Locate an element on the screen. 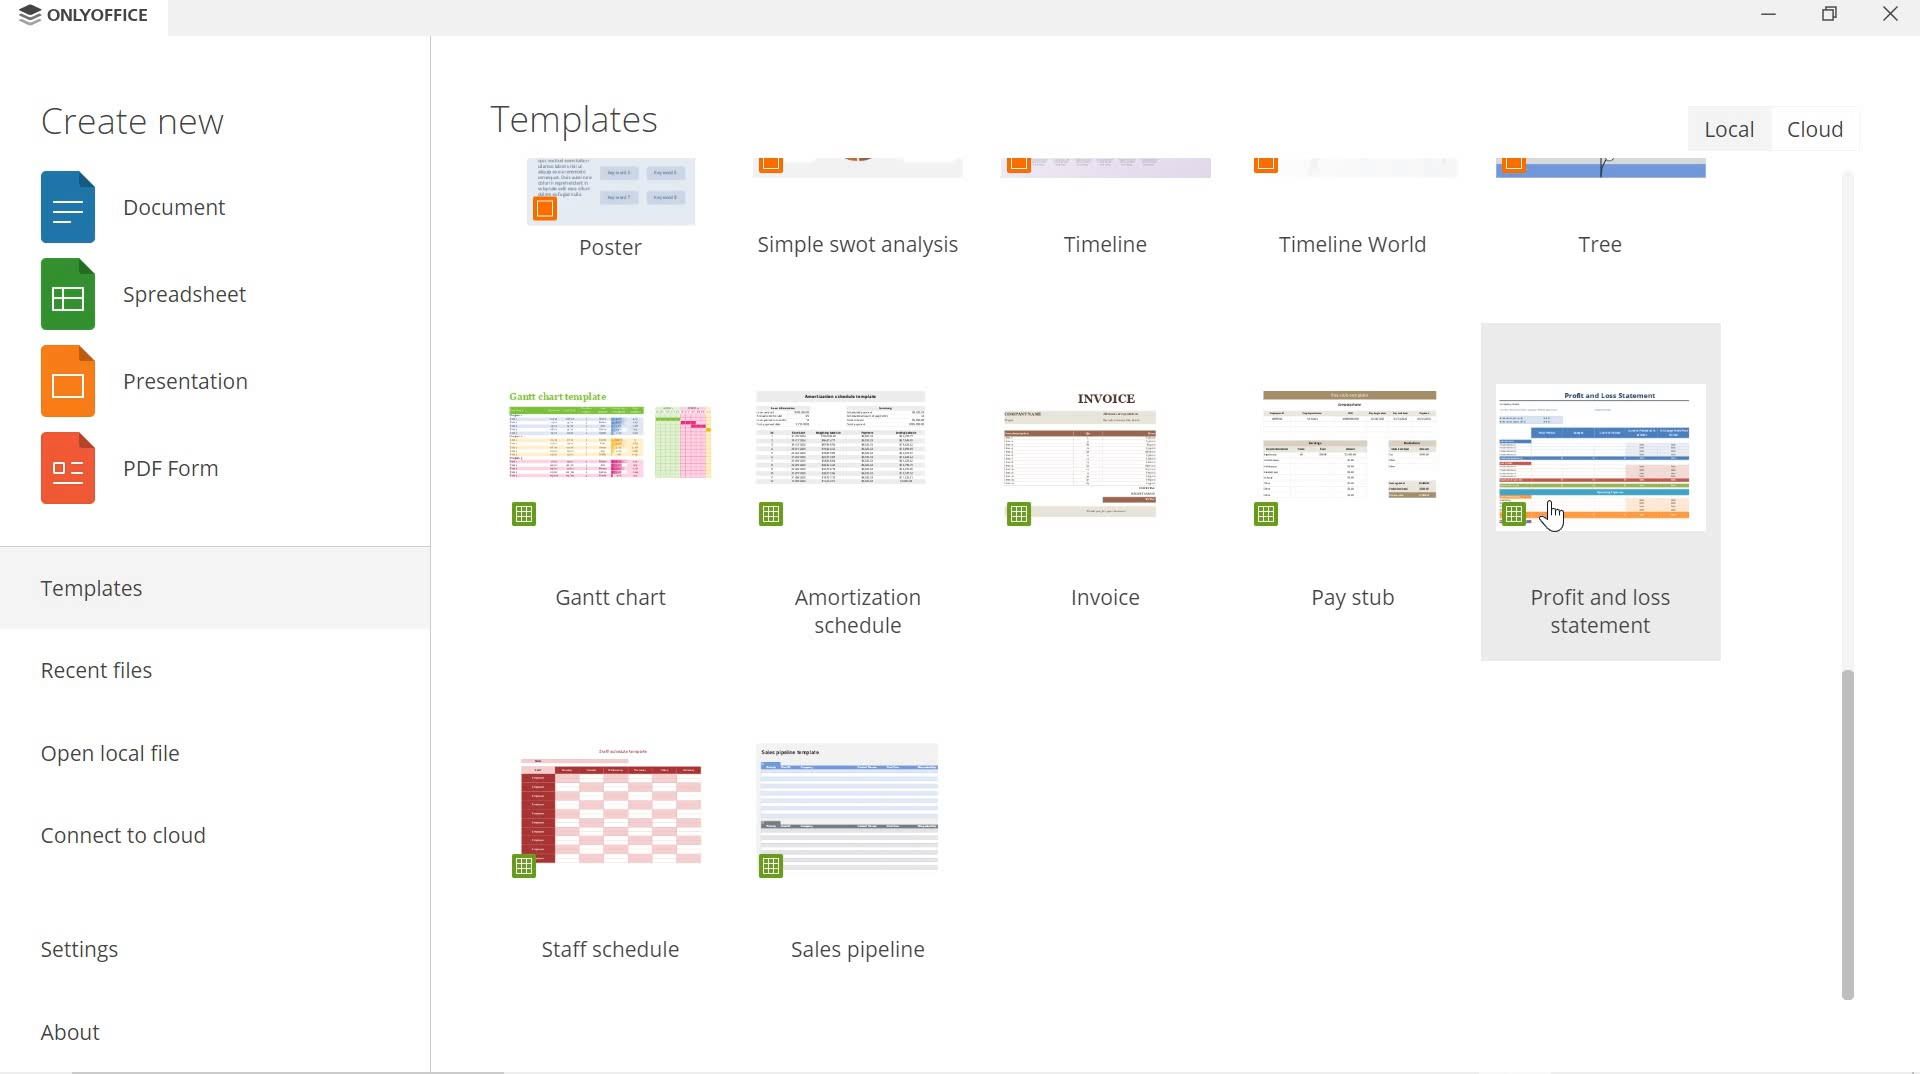 This screenshot has width=1920, height=1074. CREATE NEW is located at coordinates (133, 120).